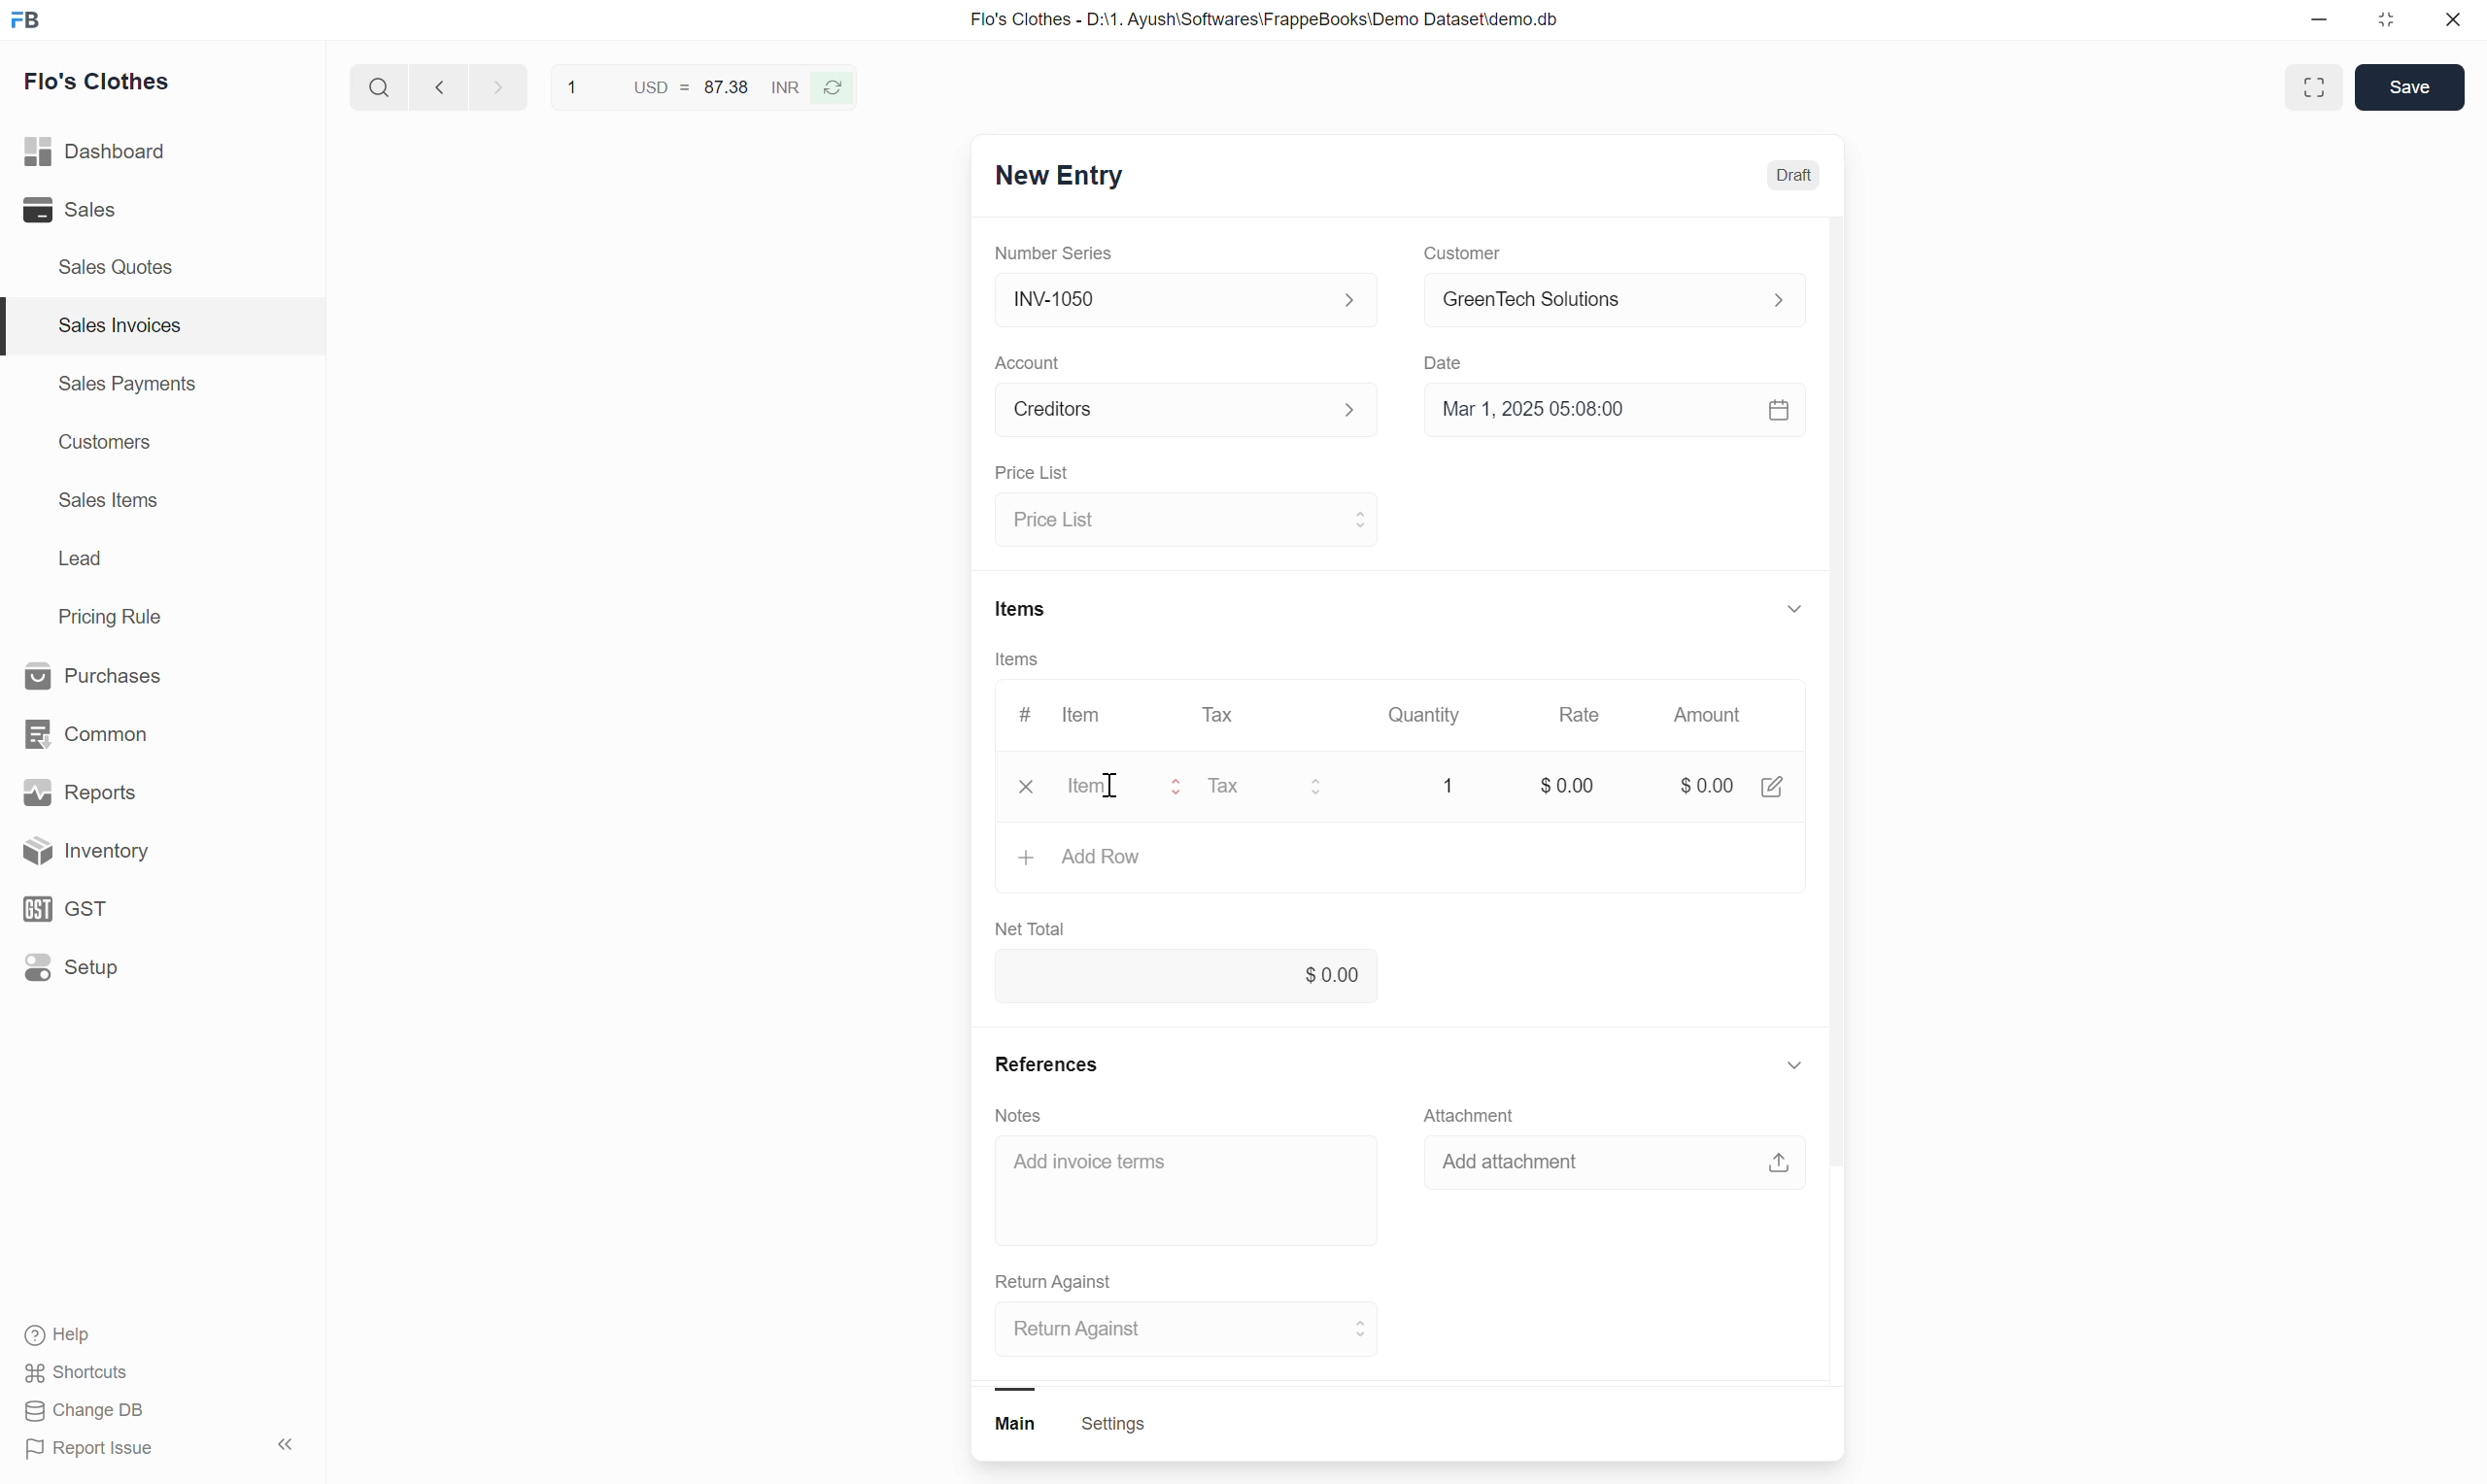 This screenshot has height=1484, width=2487. Describe the element at coordinates (1476, 1111) in the screenshot. I see `Attachment` at that location.